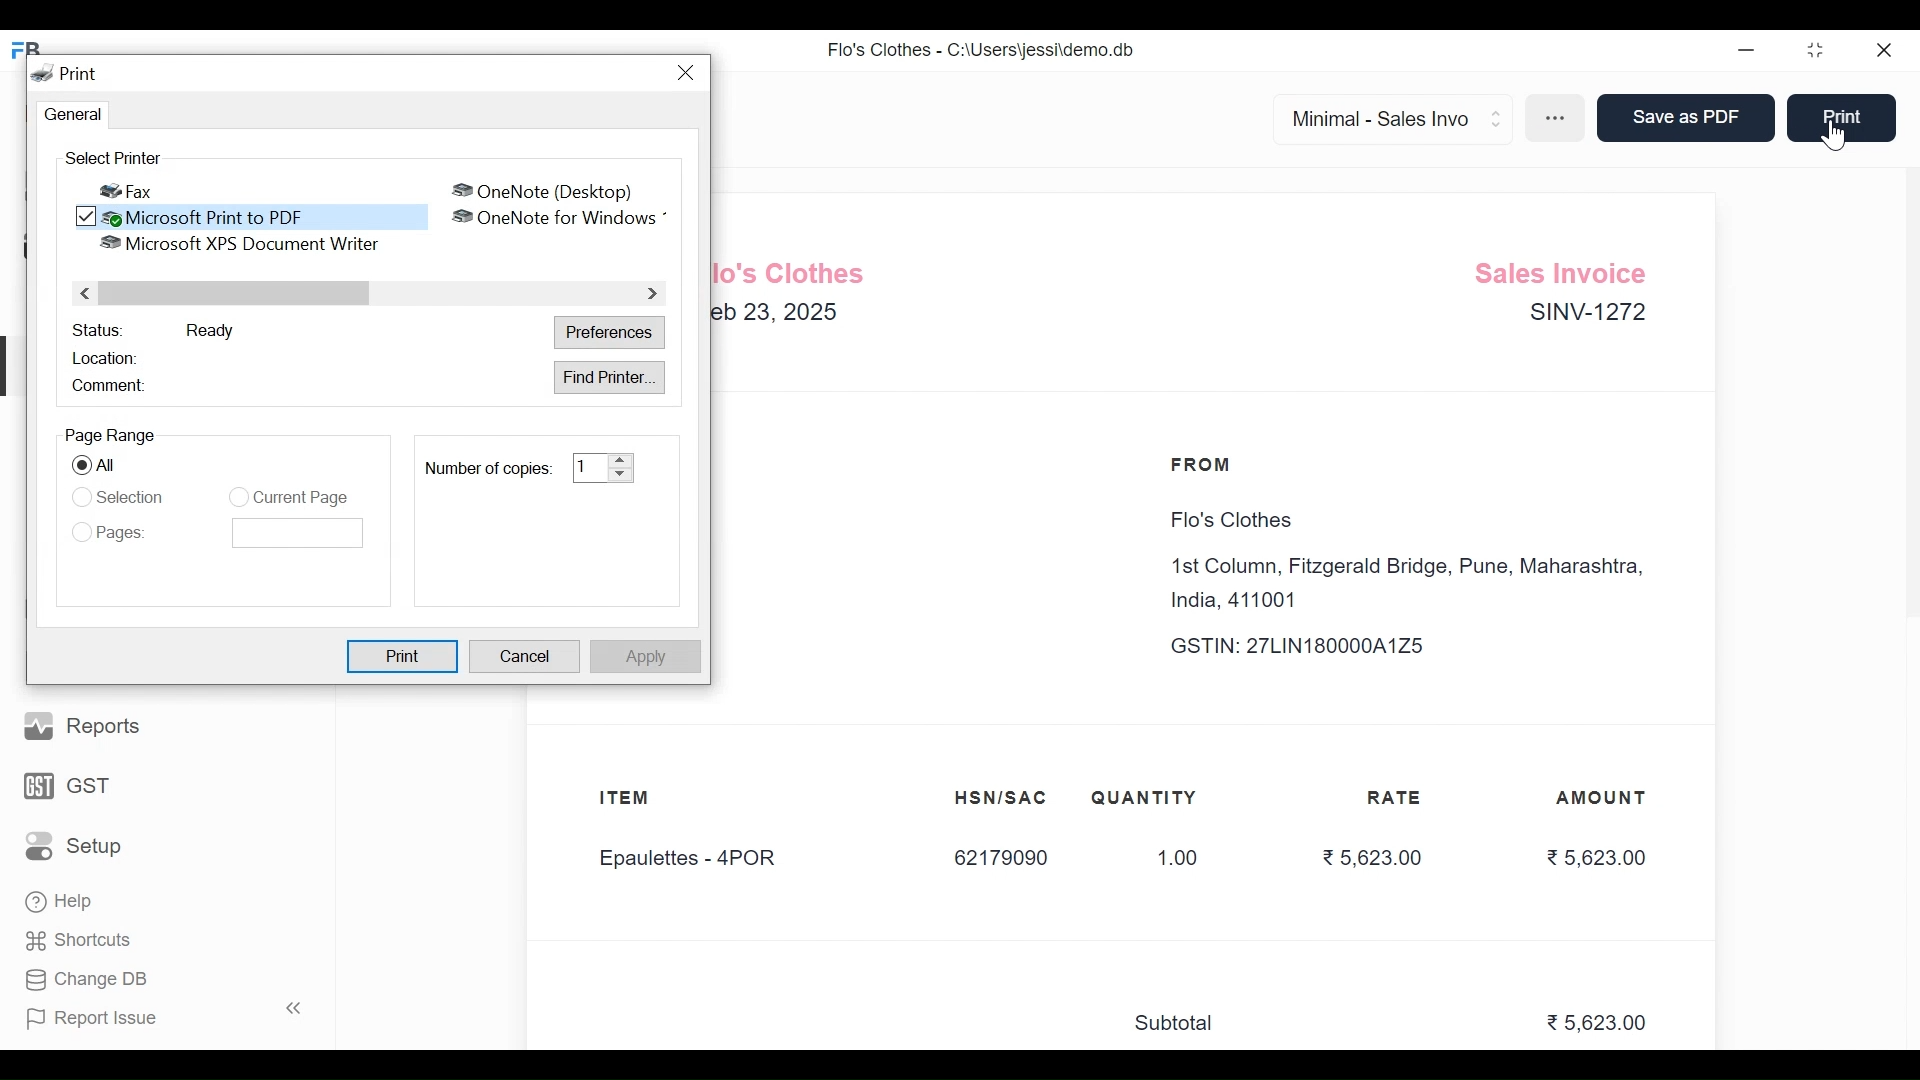 This screenshot has height=1080, width=1920. I want to click on ' Shortcuts, so click(85, 940).